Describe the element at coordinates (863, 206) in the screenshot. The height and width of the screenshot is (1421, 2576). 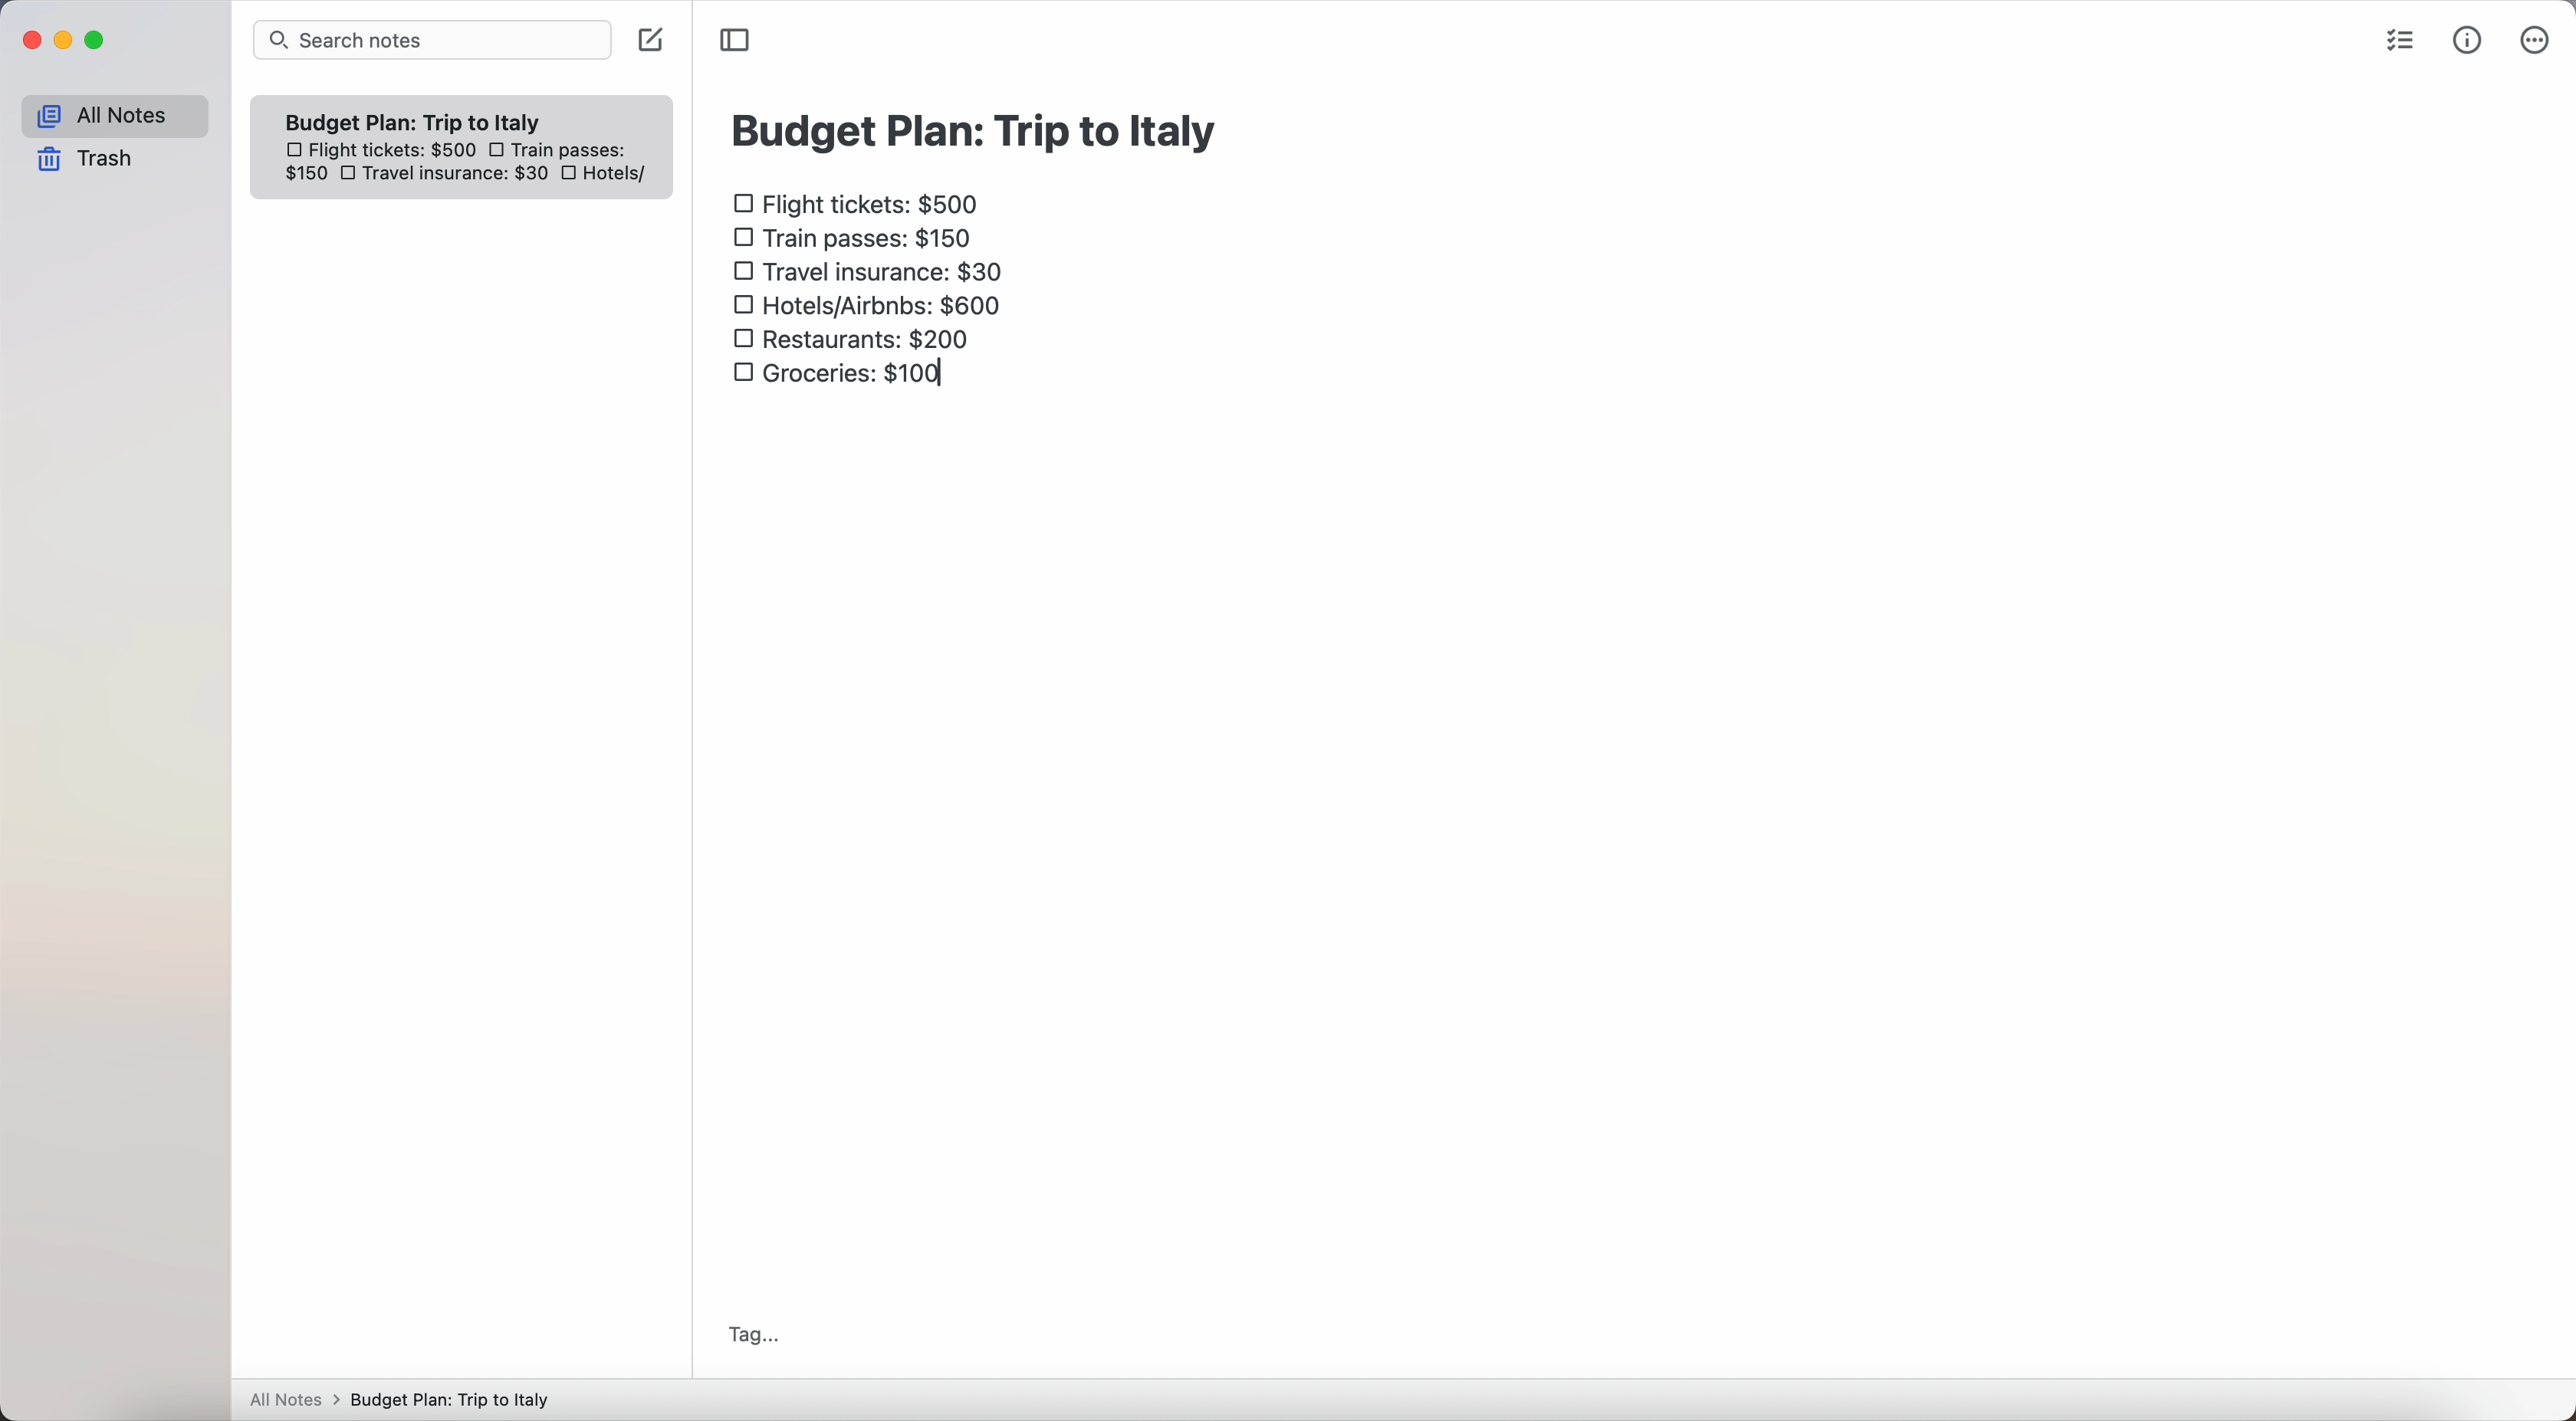
I see `flight tickets: $500 checkbox` at that location.